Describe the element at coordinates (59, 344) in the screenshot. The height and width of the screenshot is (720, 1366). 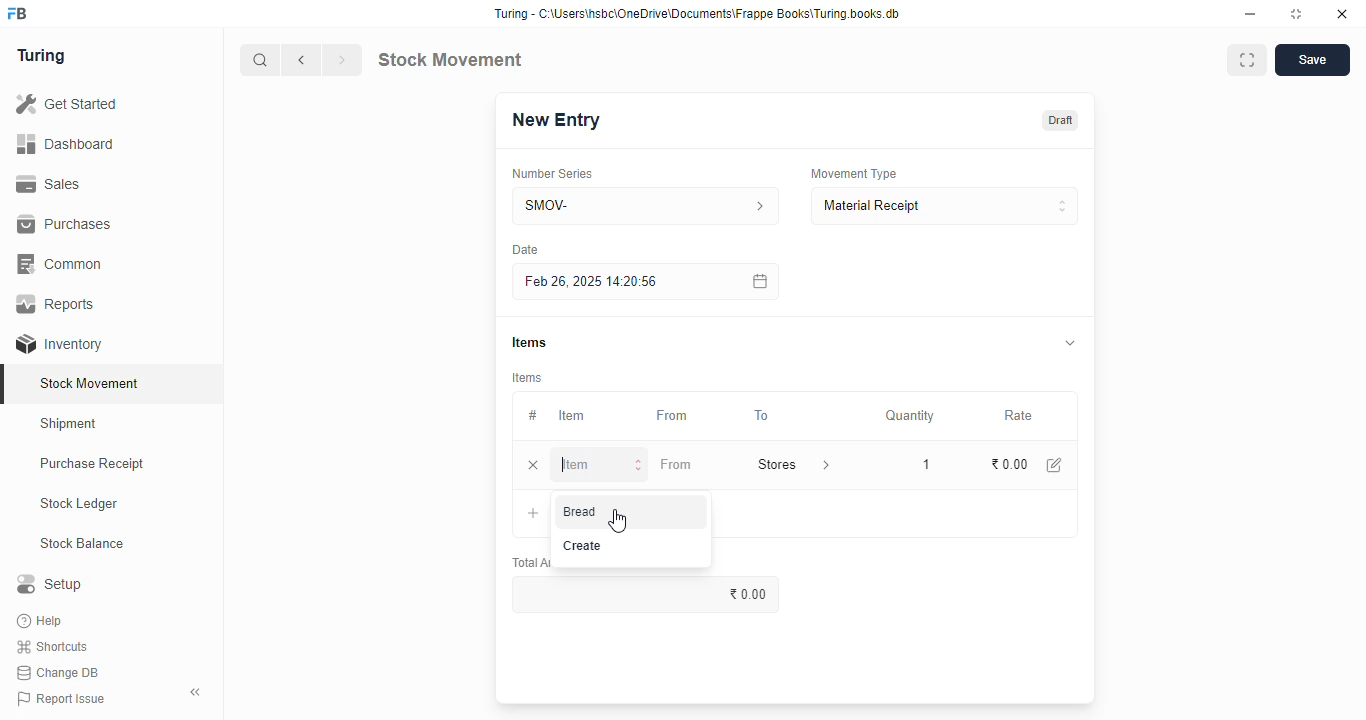
I see `inventory` at that location.